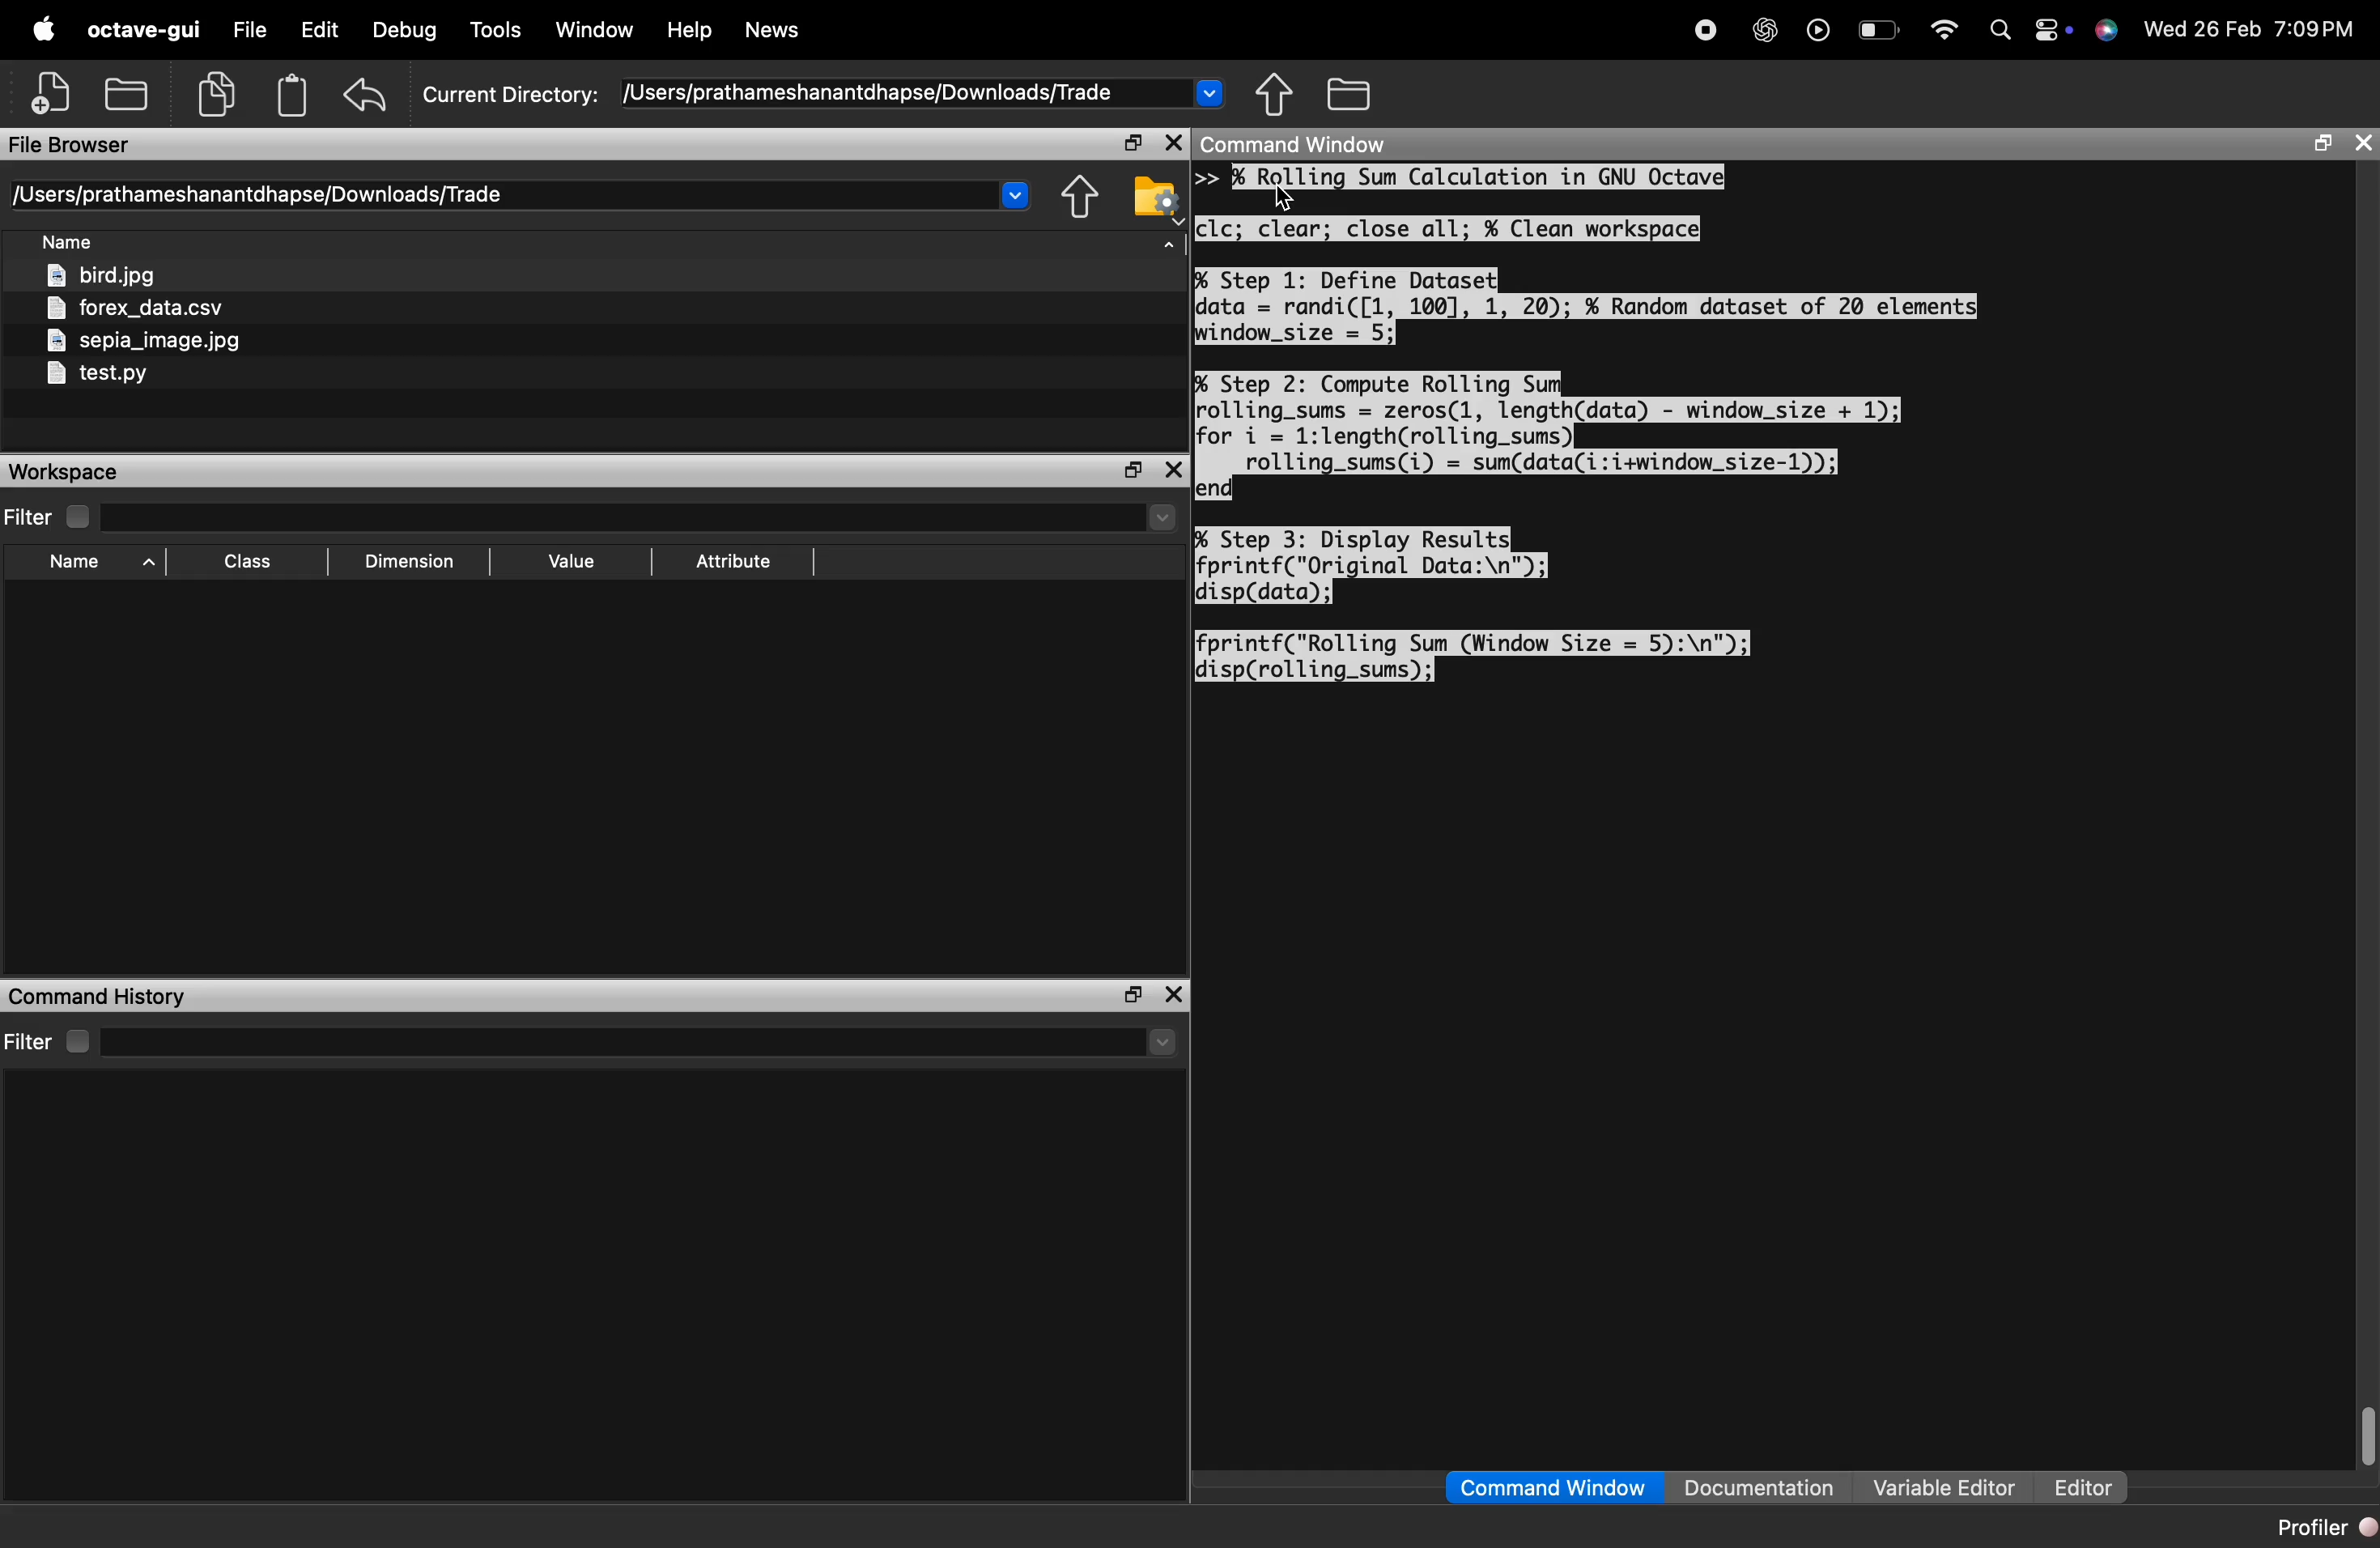  Describe the element at coordinates (254, 562) in the screenshot. I see `sort by class` at that location.